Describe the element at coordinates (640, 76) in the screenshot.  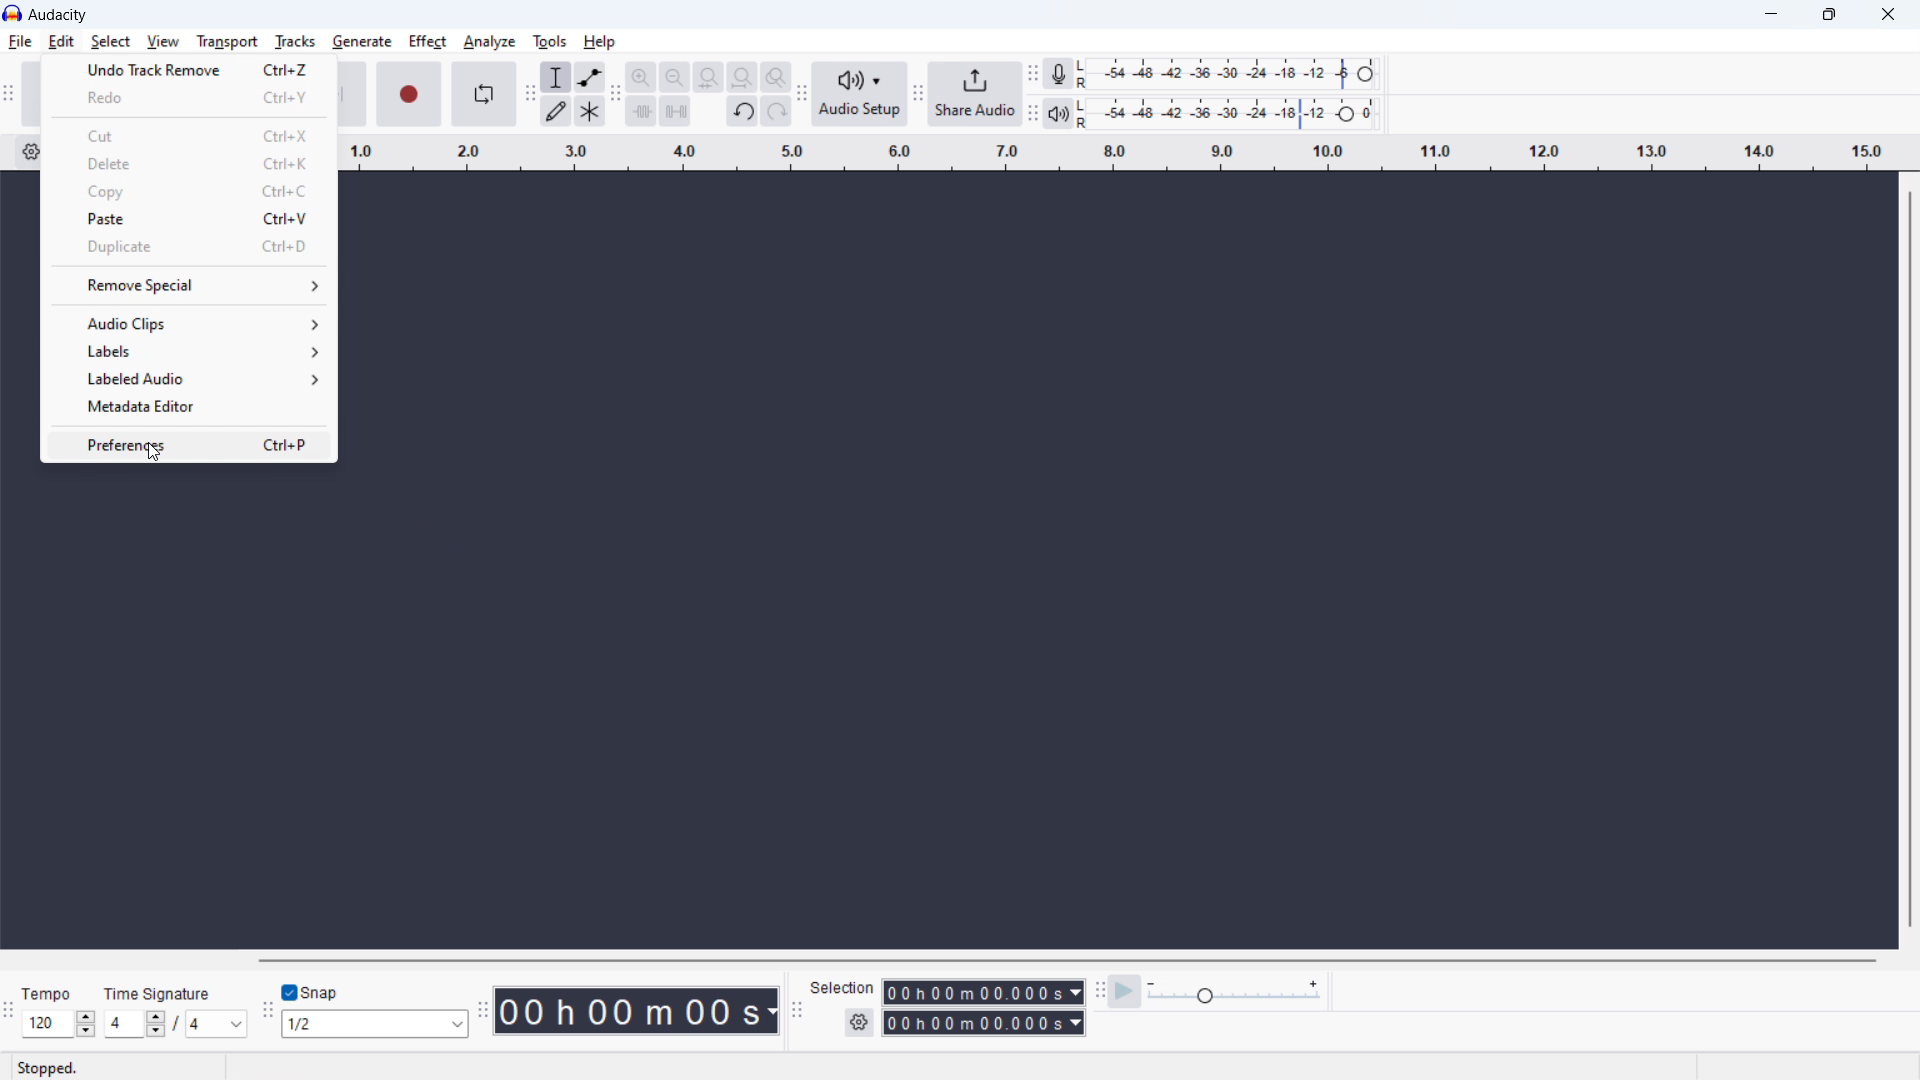
I see `zoom in` at that location.